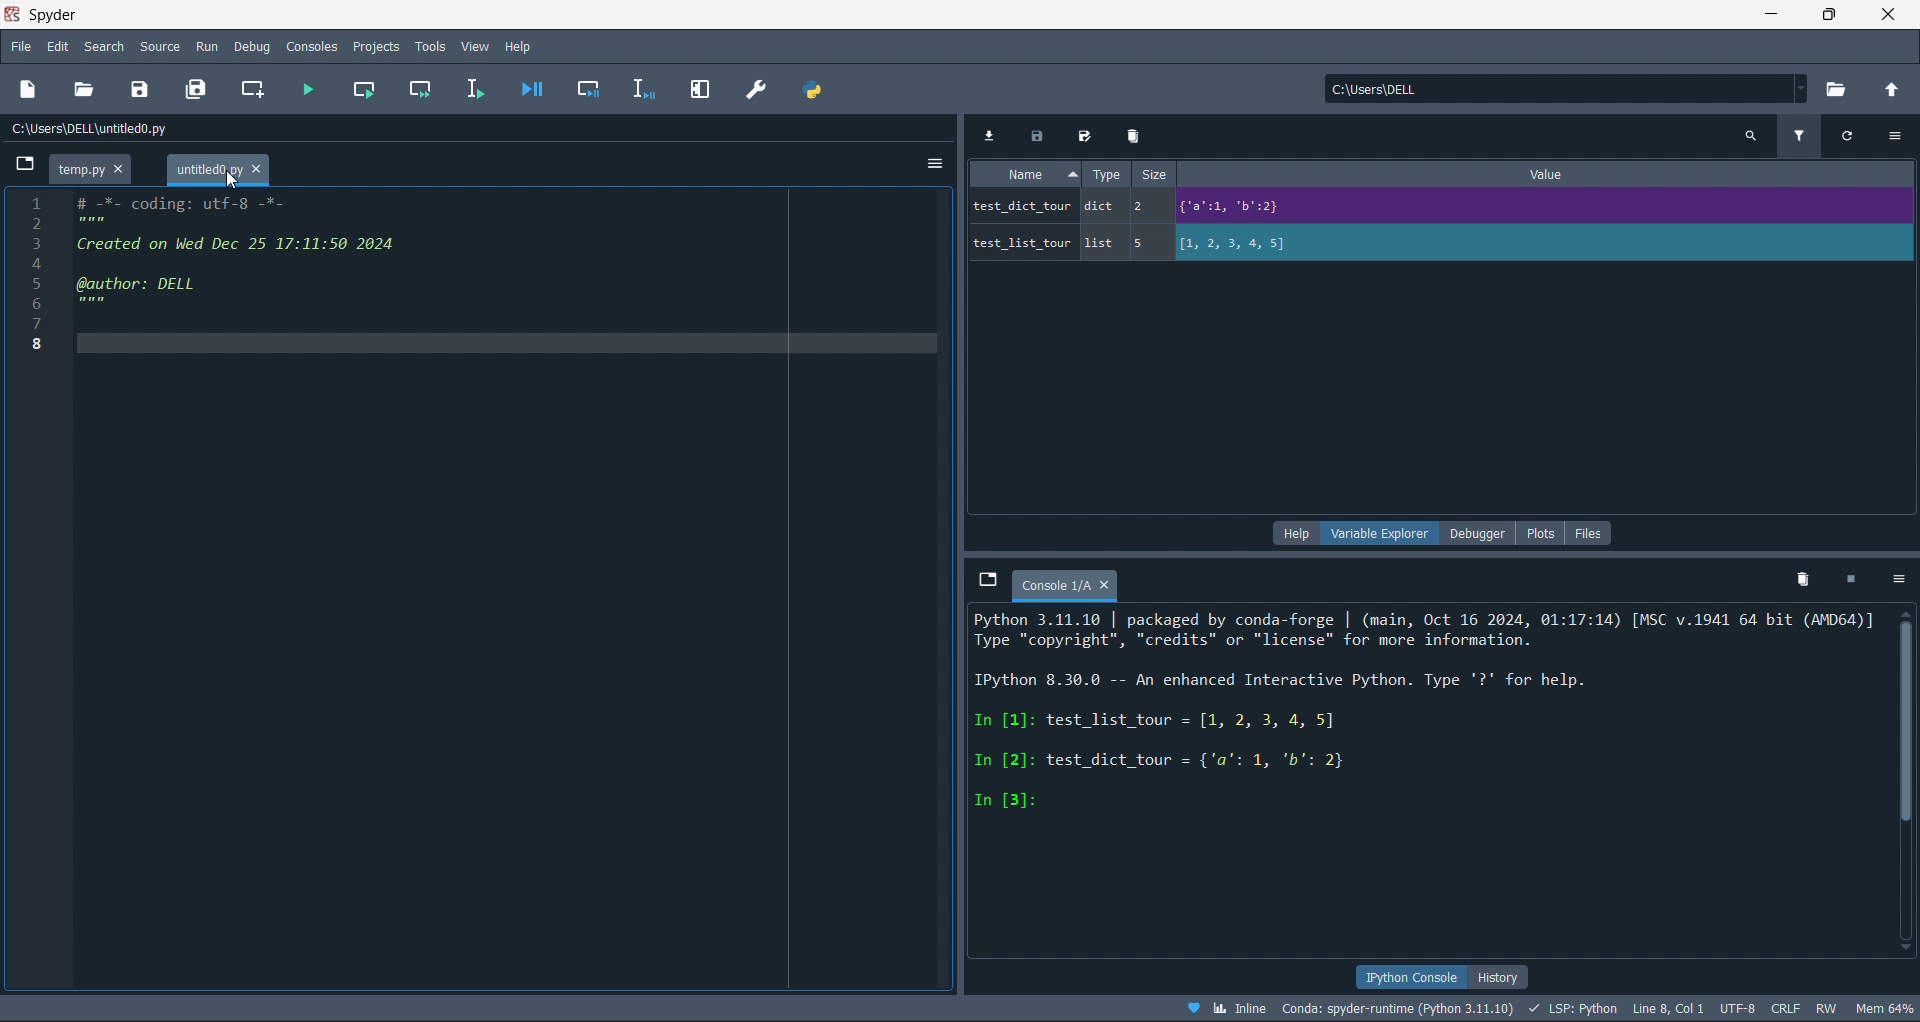 This screenshot has height=1022, width=1920. Describe the element at coordinates (1882, 1008) in the screenshot. I see `Mem 64%` at that location.